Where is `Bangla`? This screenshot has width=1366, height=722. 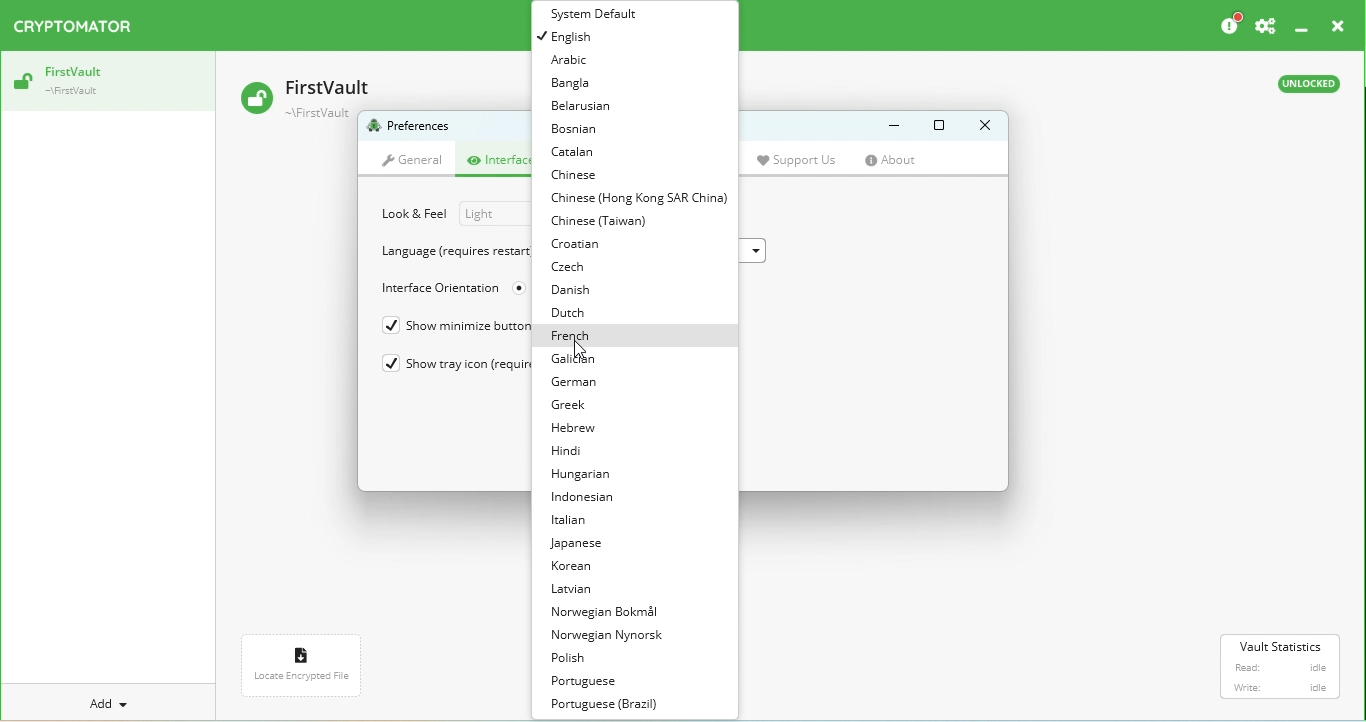 Bangla is located at coordinates (579, 85).